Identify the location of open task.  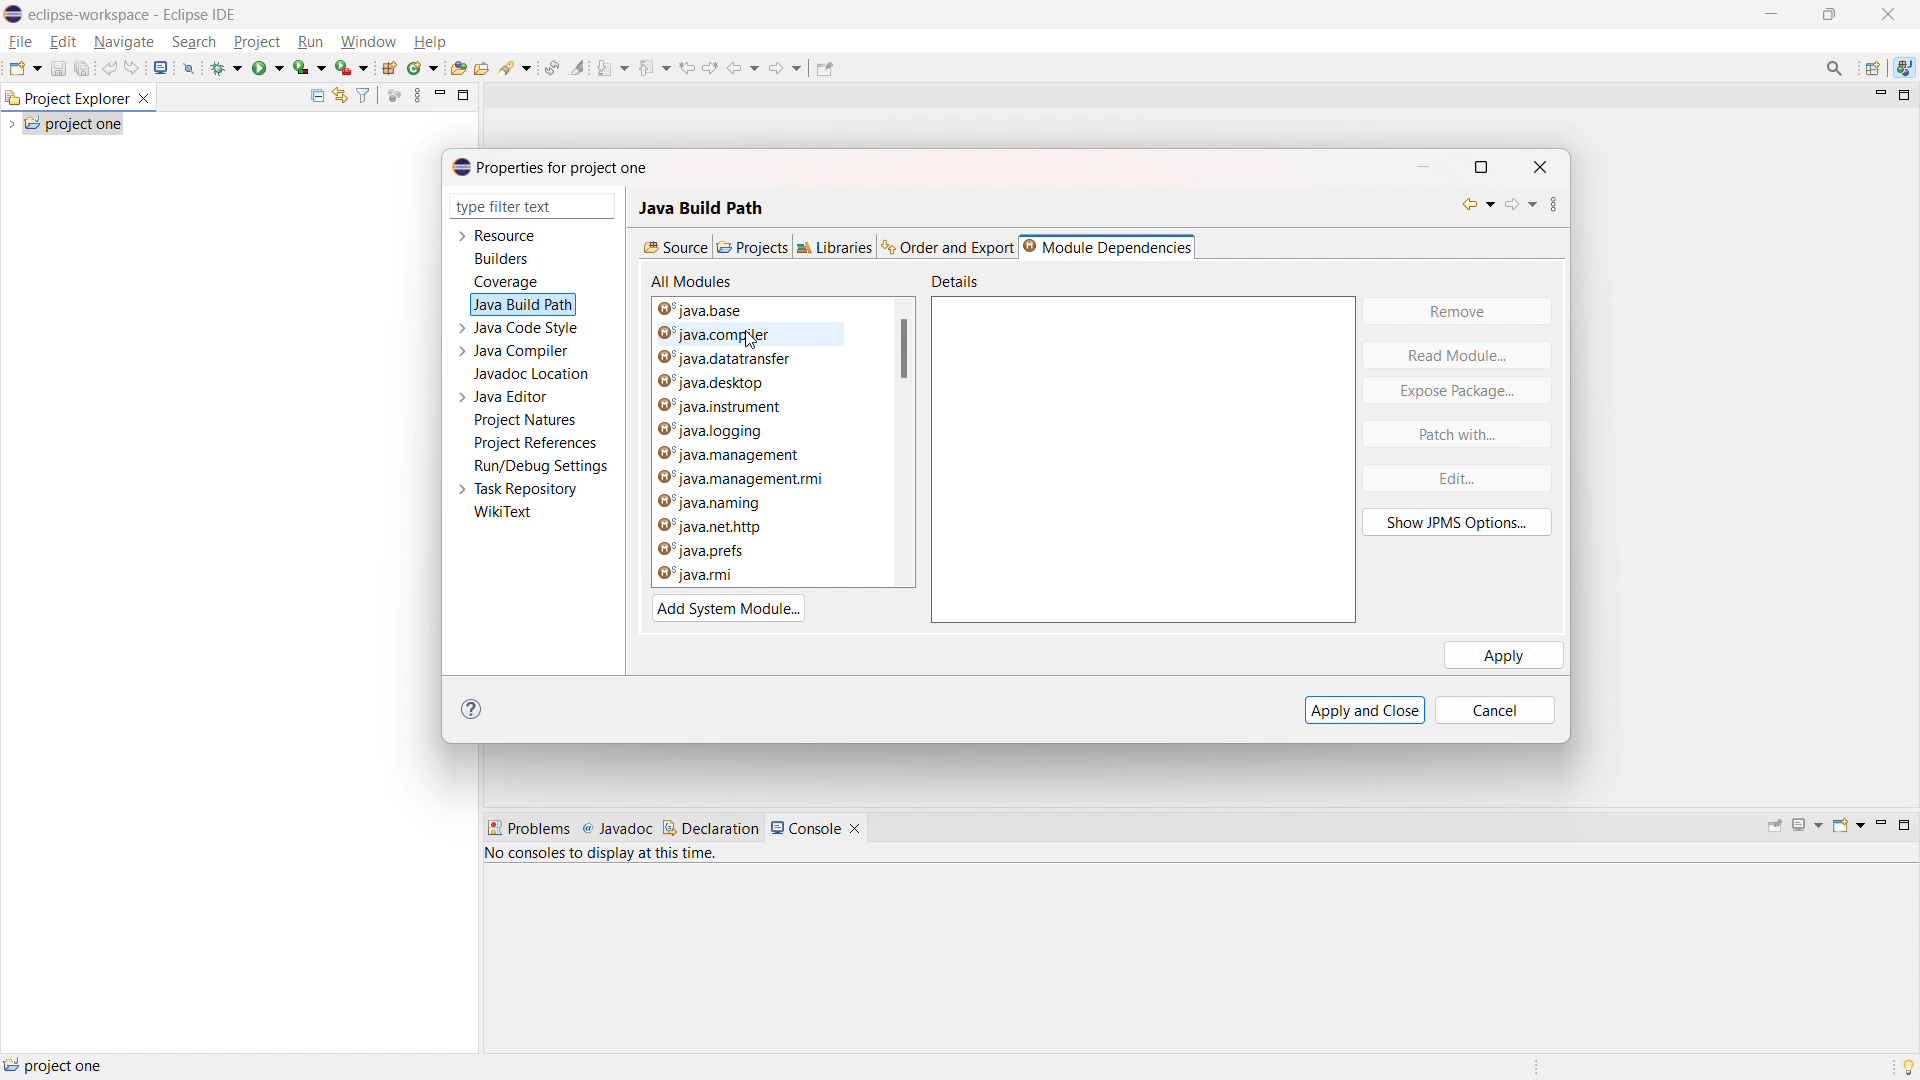
(482, 67).